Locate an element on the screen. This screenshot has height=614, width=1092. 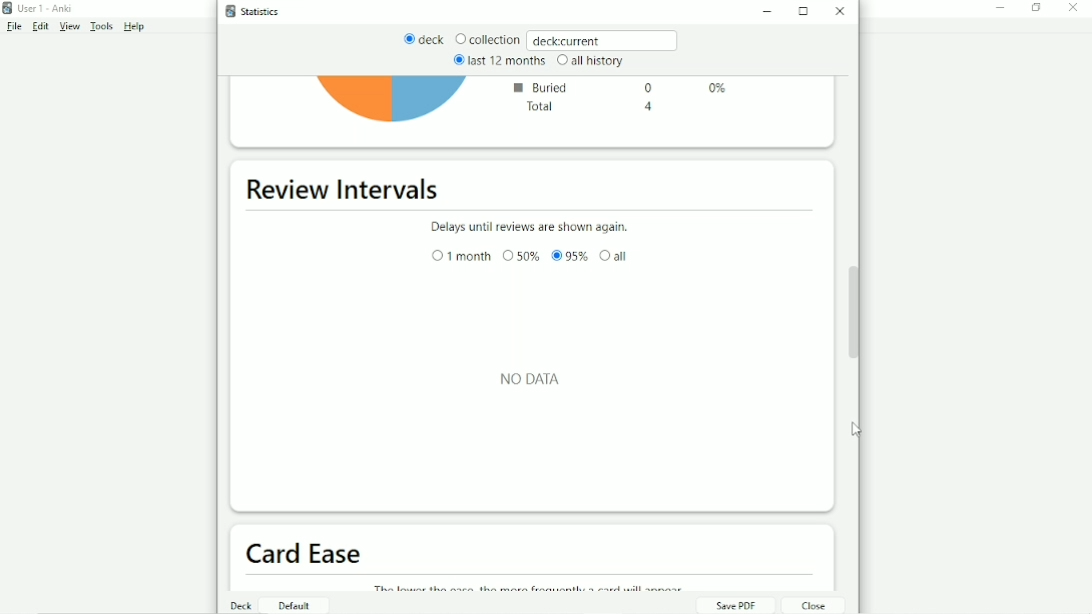
last 12 months is located at coordinates (498, 60).